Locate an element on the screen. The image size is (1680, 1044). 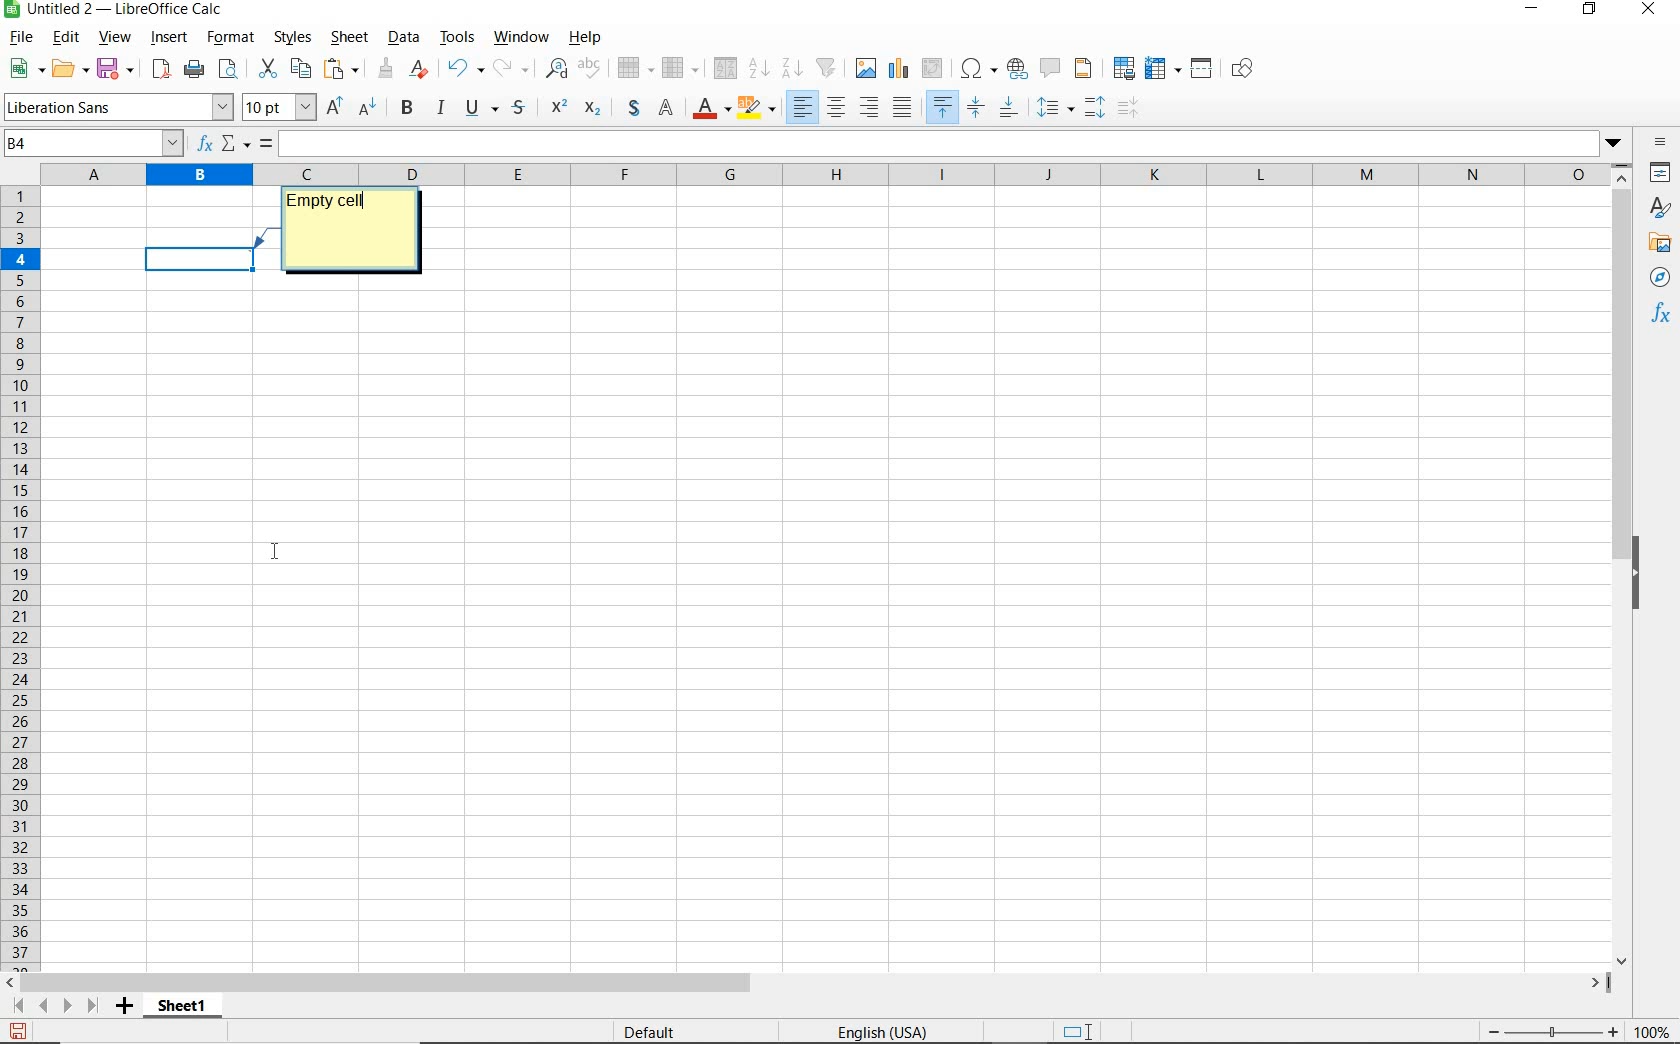
Superscript: Used to write exponents is located at coordinates (592, 106).